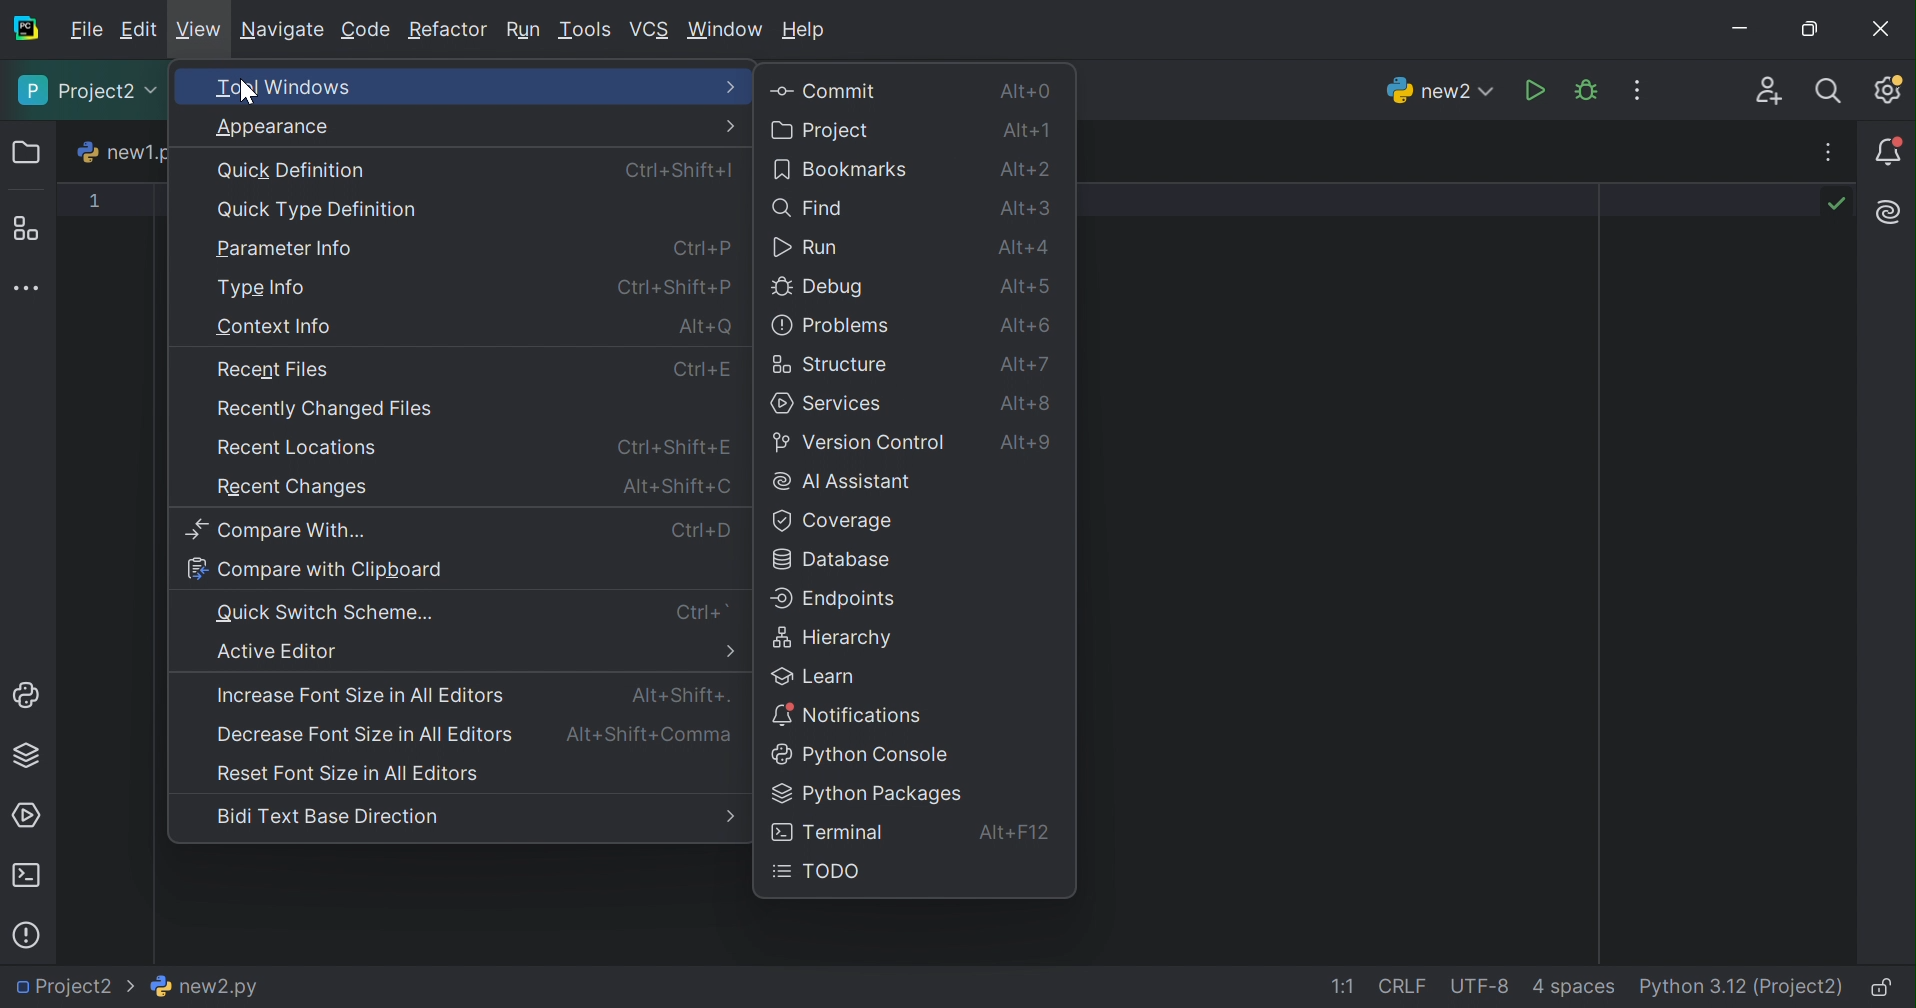 This screenshot has width=1916, height=1008. I want to click on Refactor, so click(447, 29).